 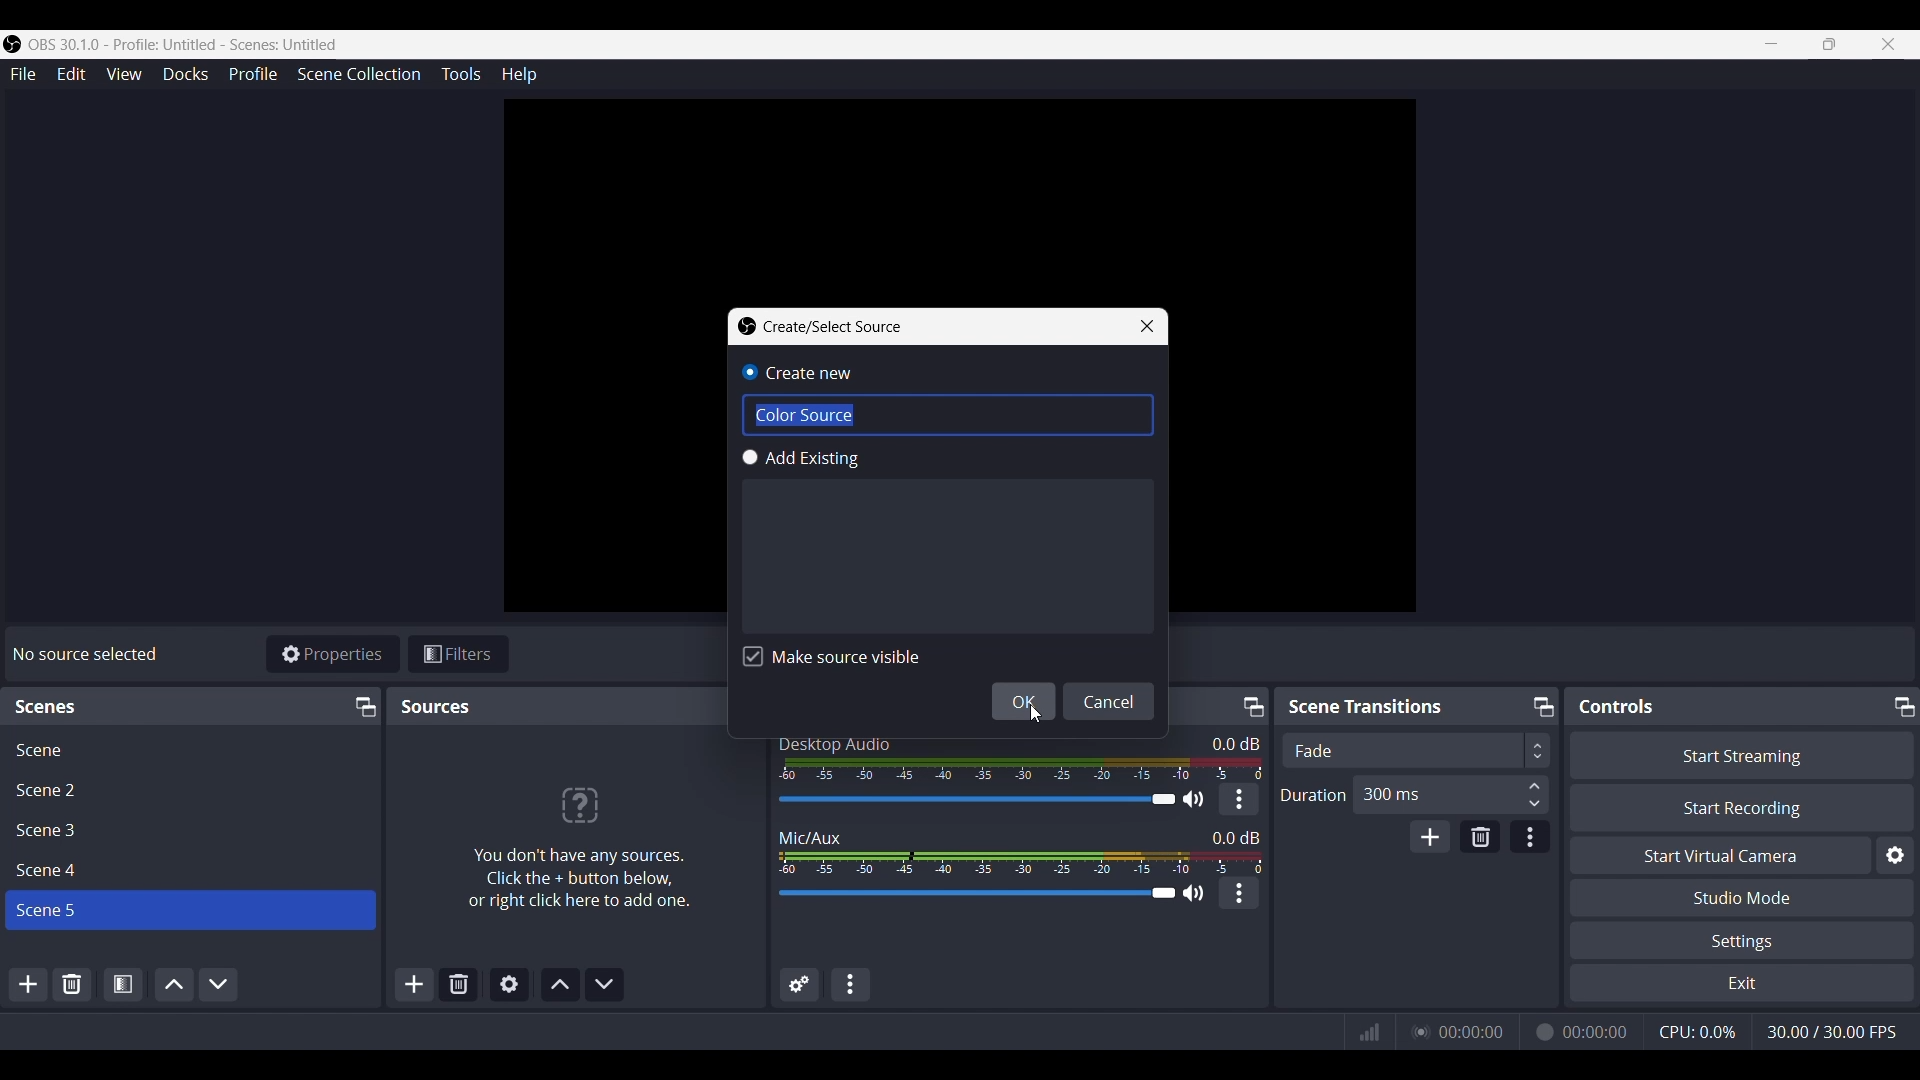 I want to click on Graph, so click(x=1368, y=1031).